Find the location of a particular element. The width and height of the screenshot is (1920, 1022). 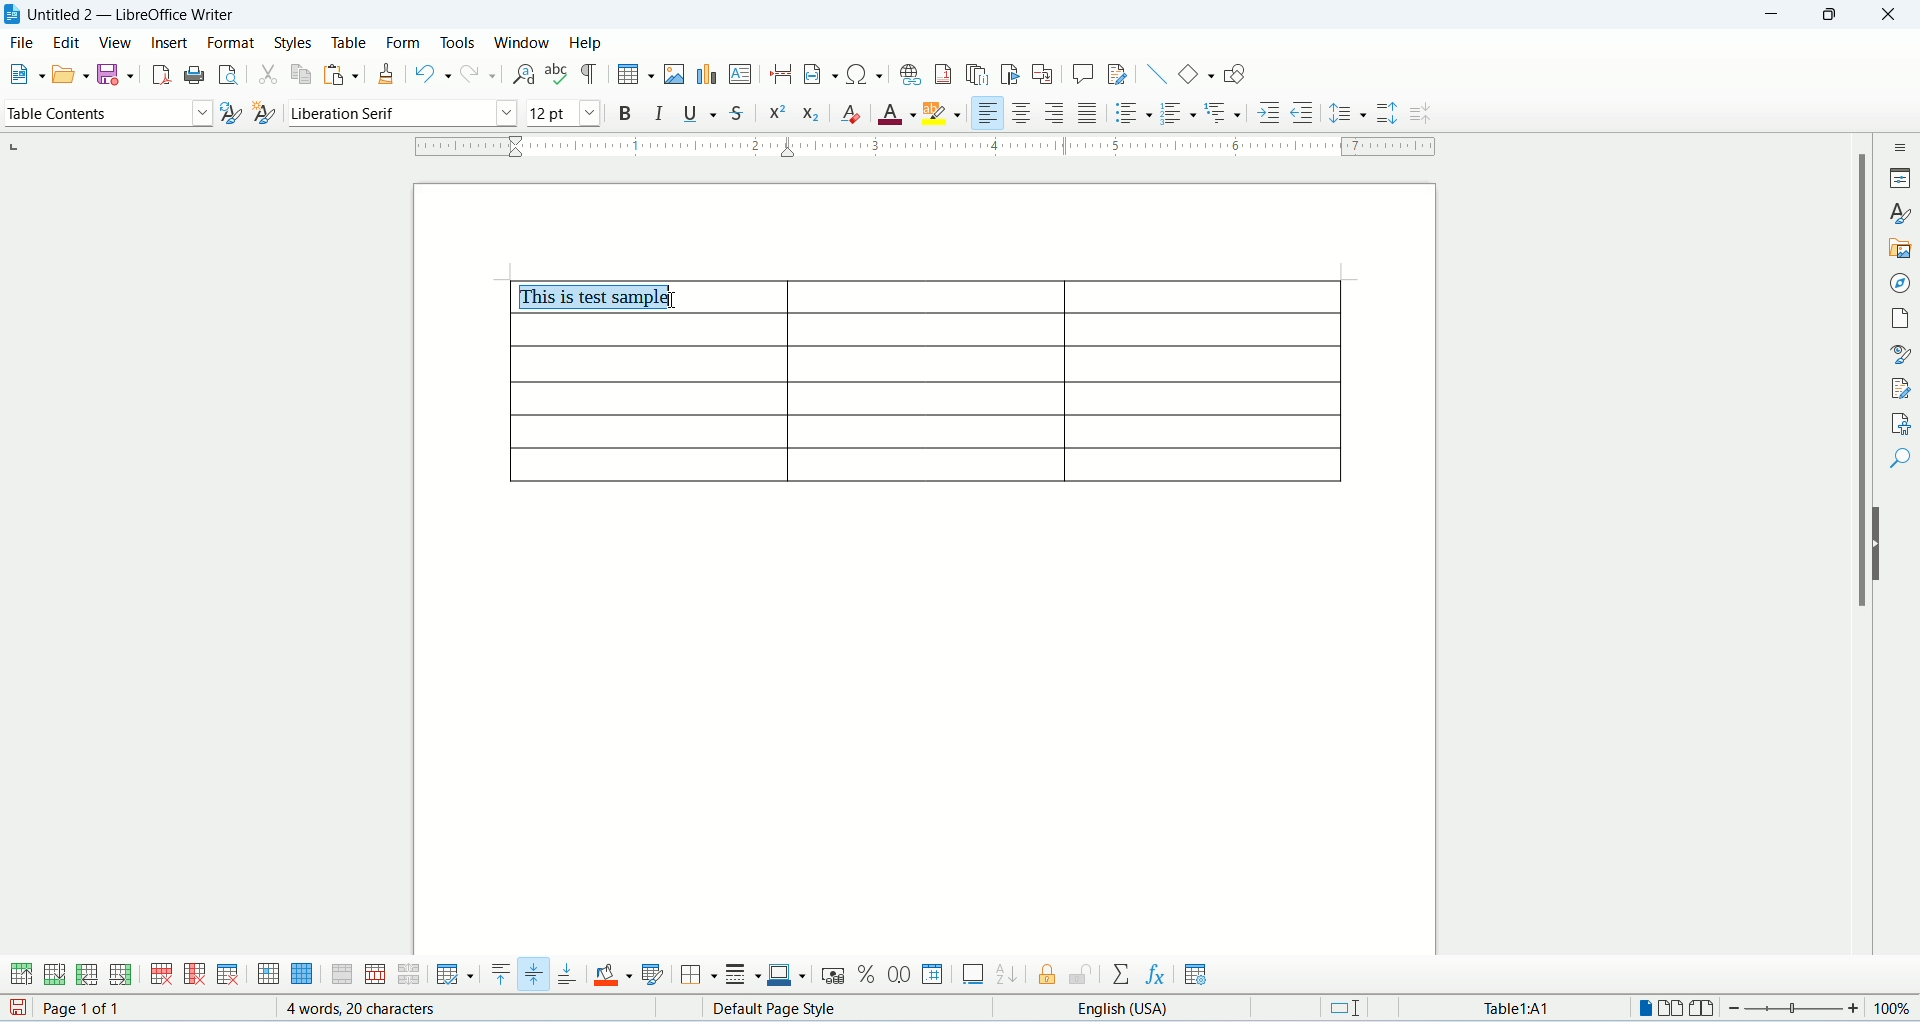

table is located at coordinates (923, 402).